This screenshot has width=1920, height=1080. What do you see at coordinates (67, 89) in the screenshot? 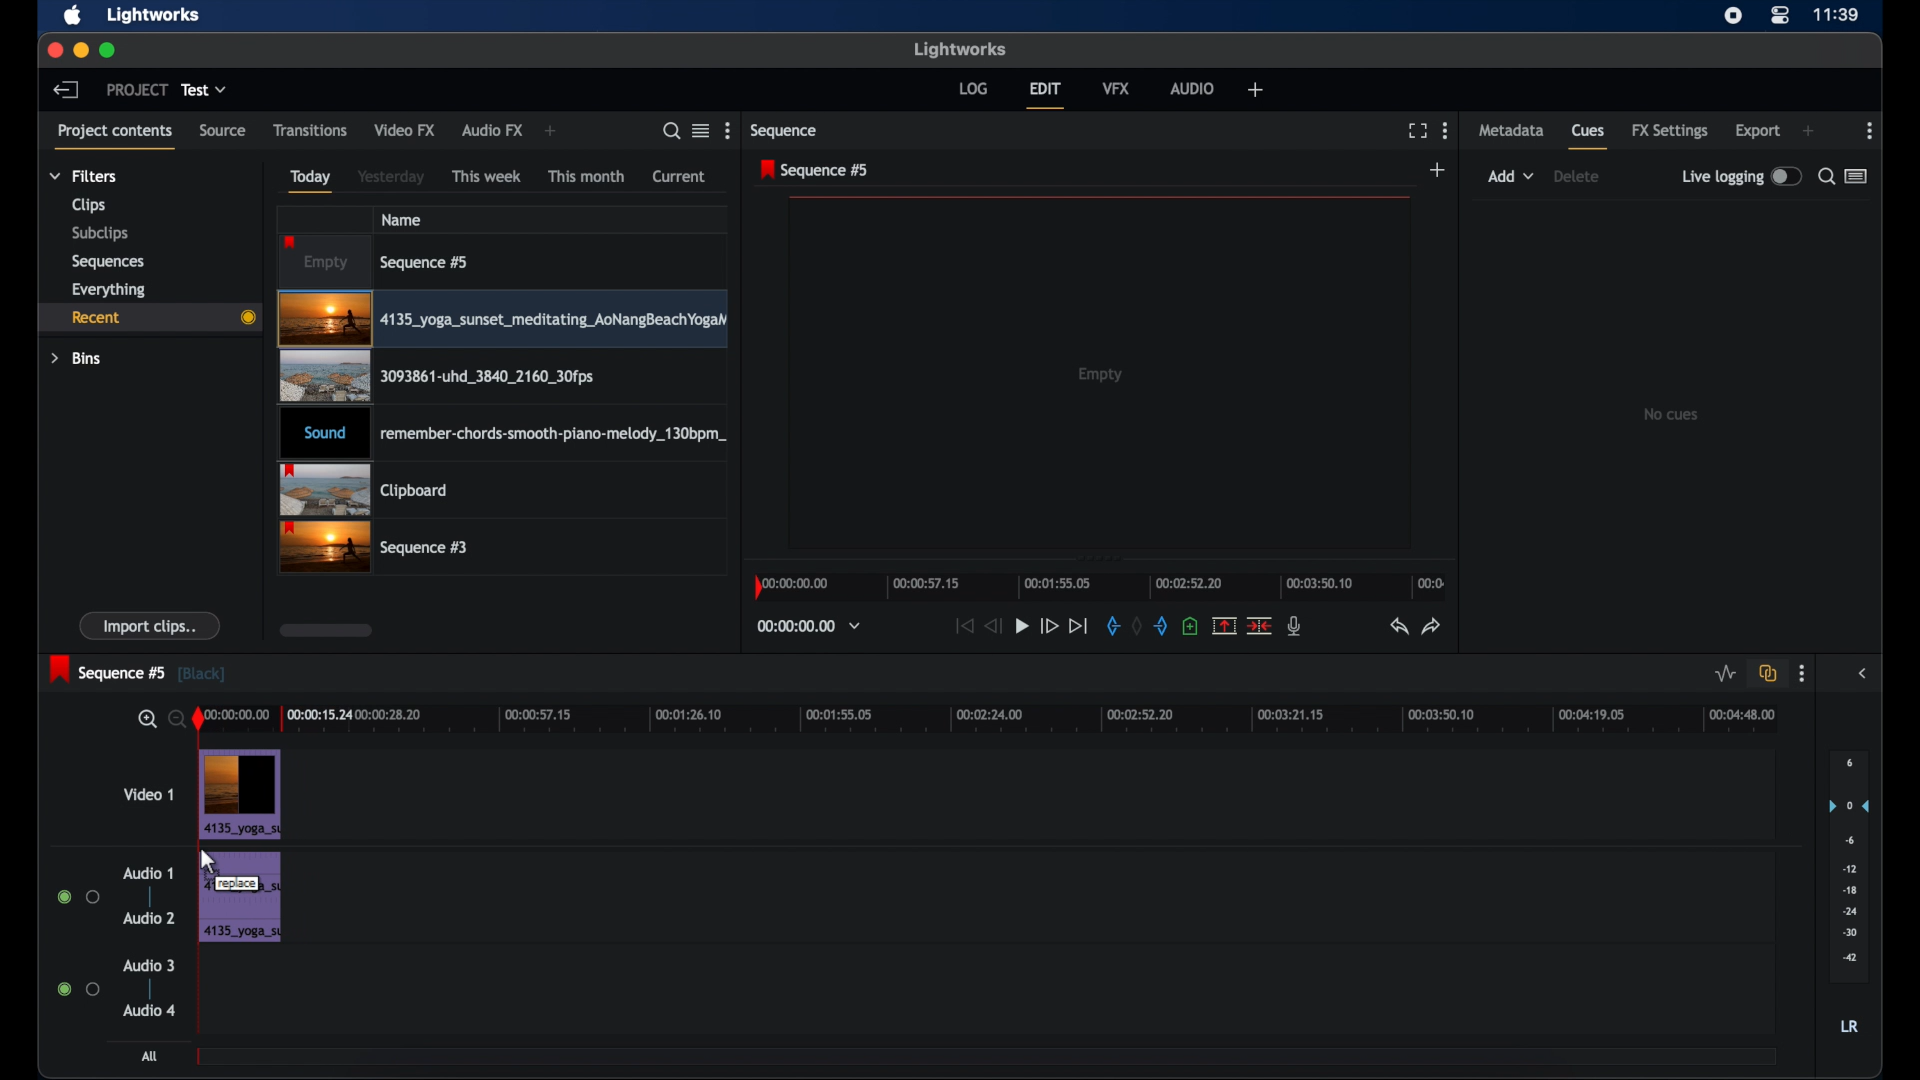
I see `back` at bounding box center [67, 89].